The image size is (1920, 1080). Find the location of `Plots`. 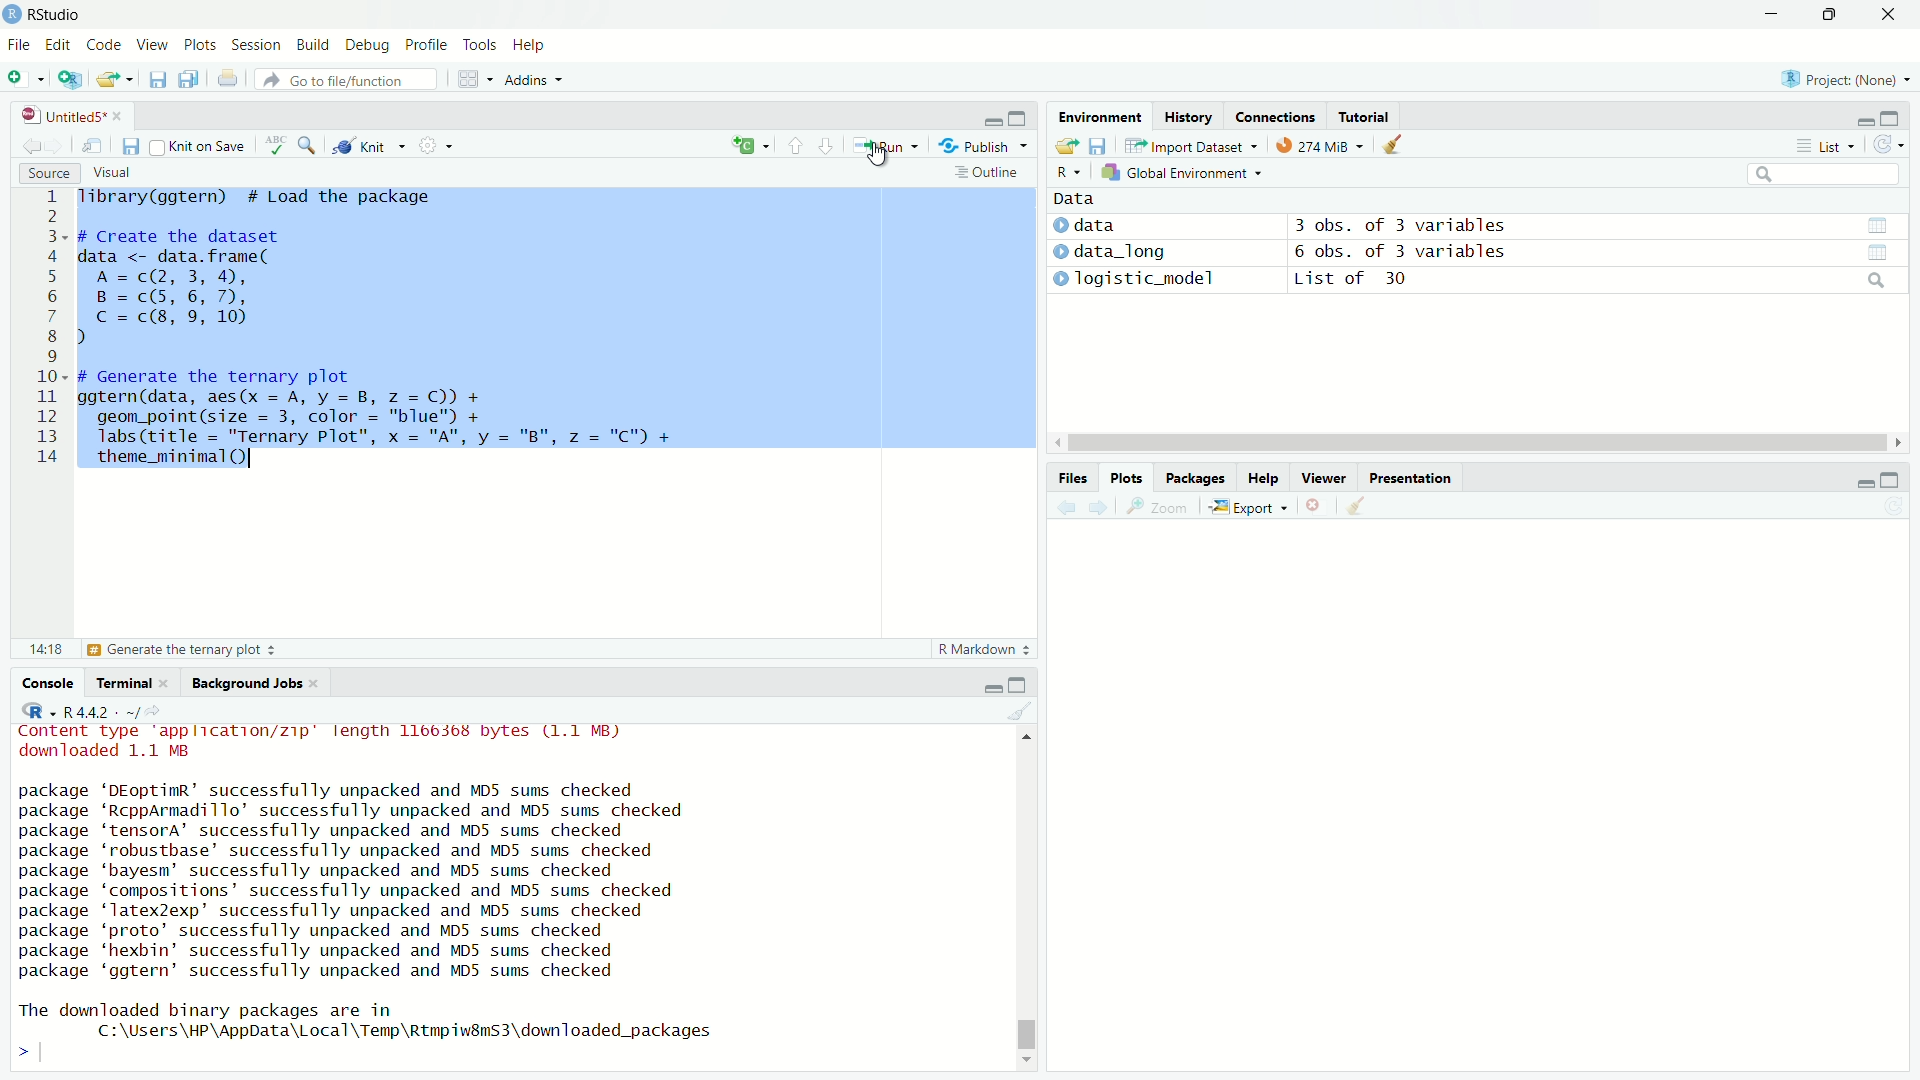

Plots is located at coordinates (197, 46).